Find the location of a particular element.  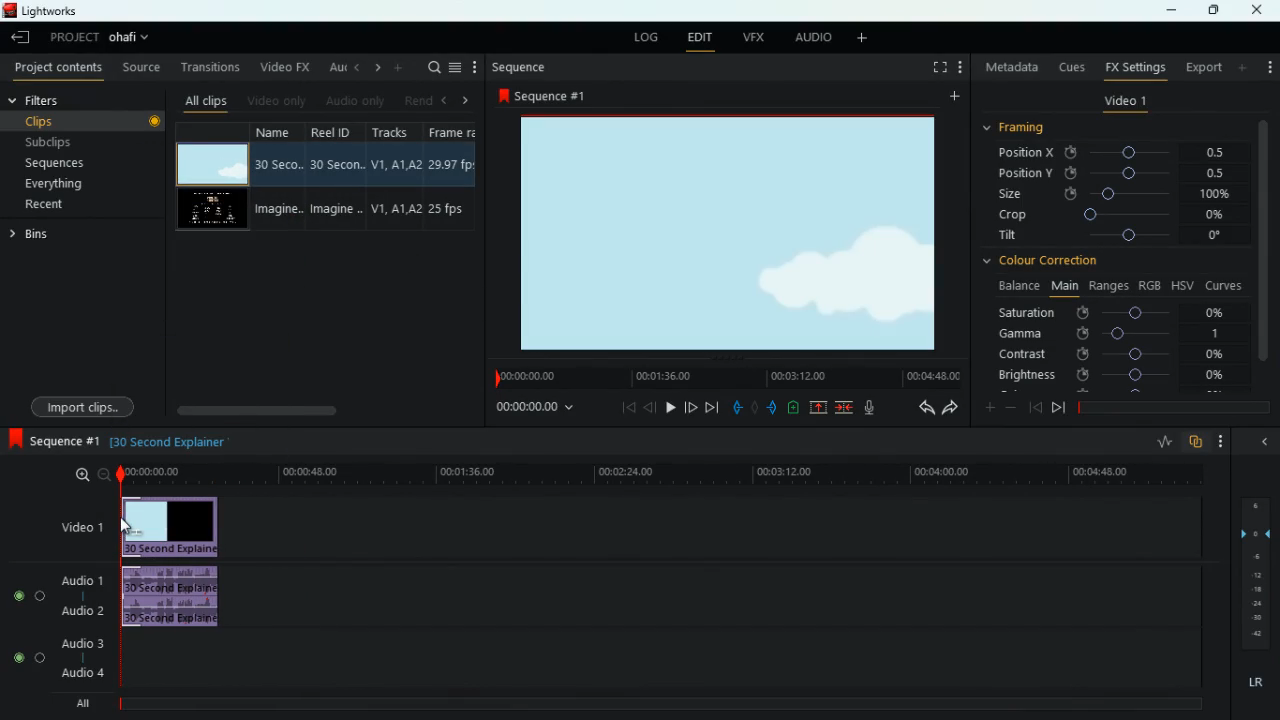

merge is located at coordinates (845, 408).